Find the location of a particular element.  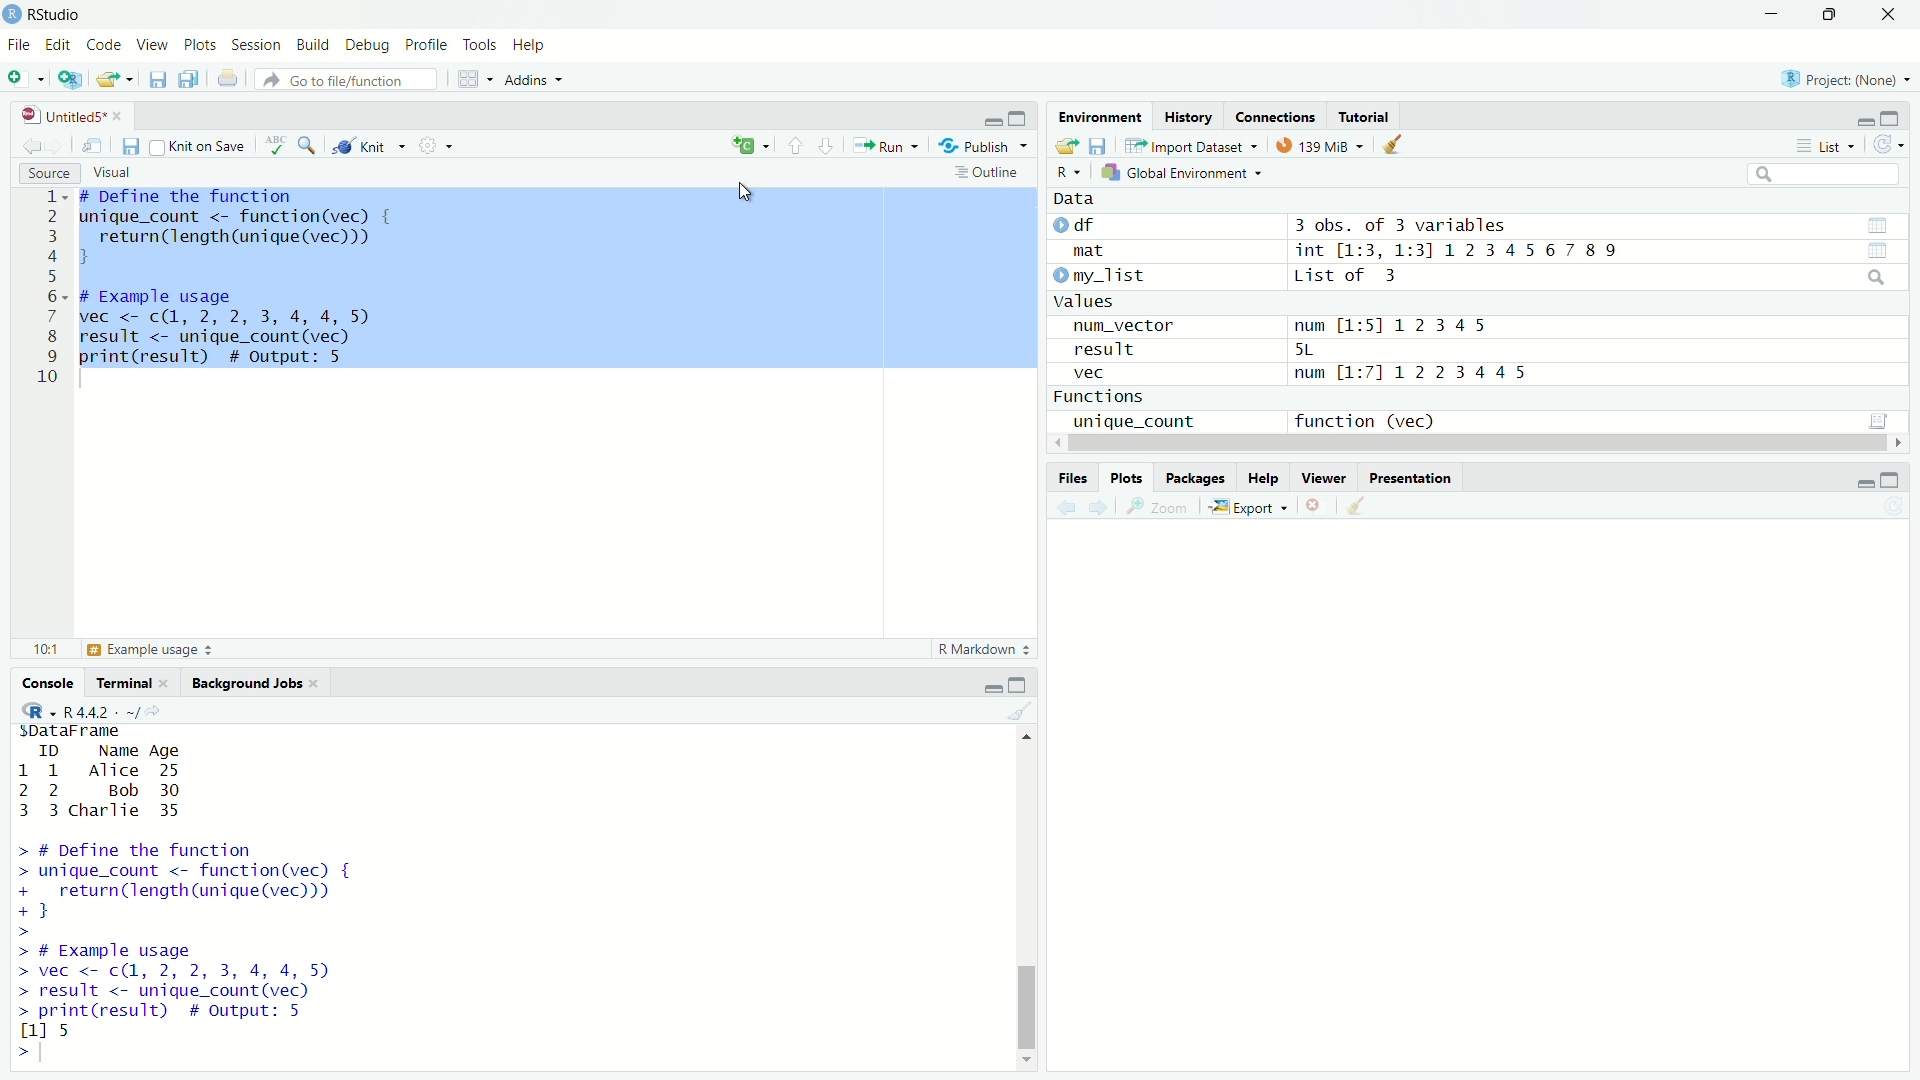

maximize is located at coordinates (1892, 120).